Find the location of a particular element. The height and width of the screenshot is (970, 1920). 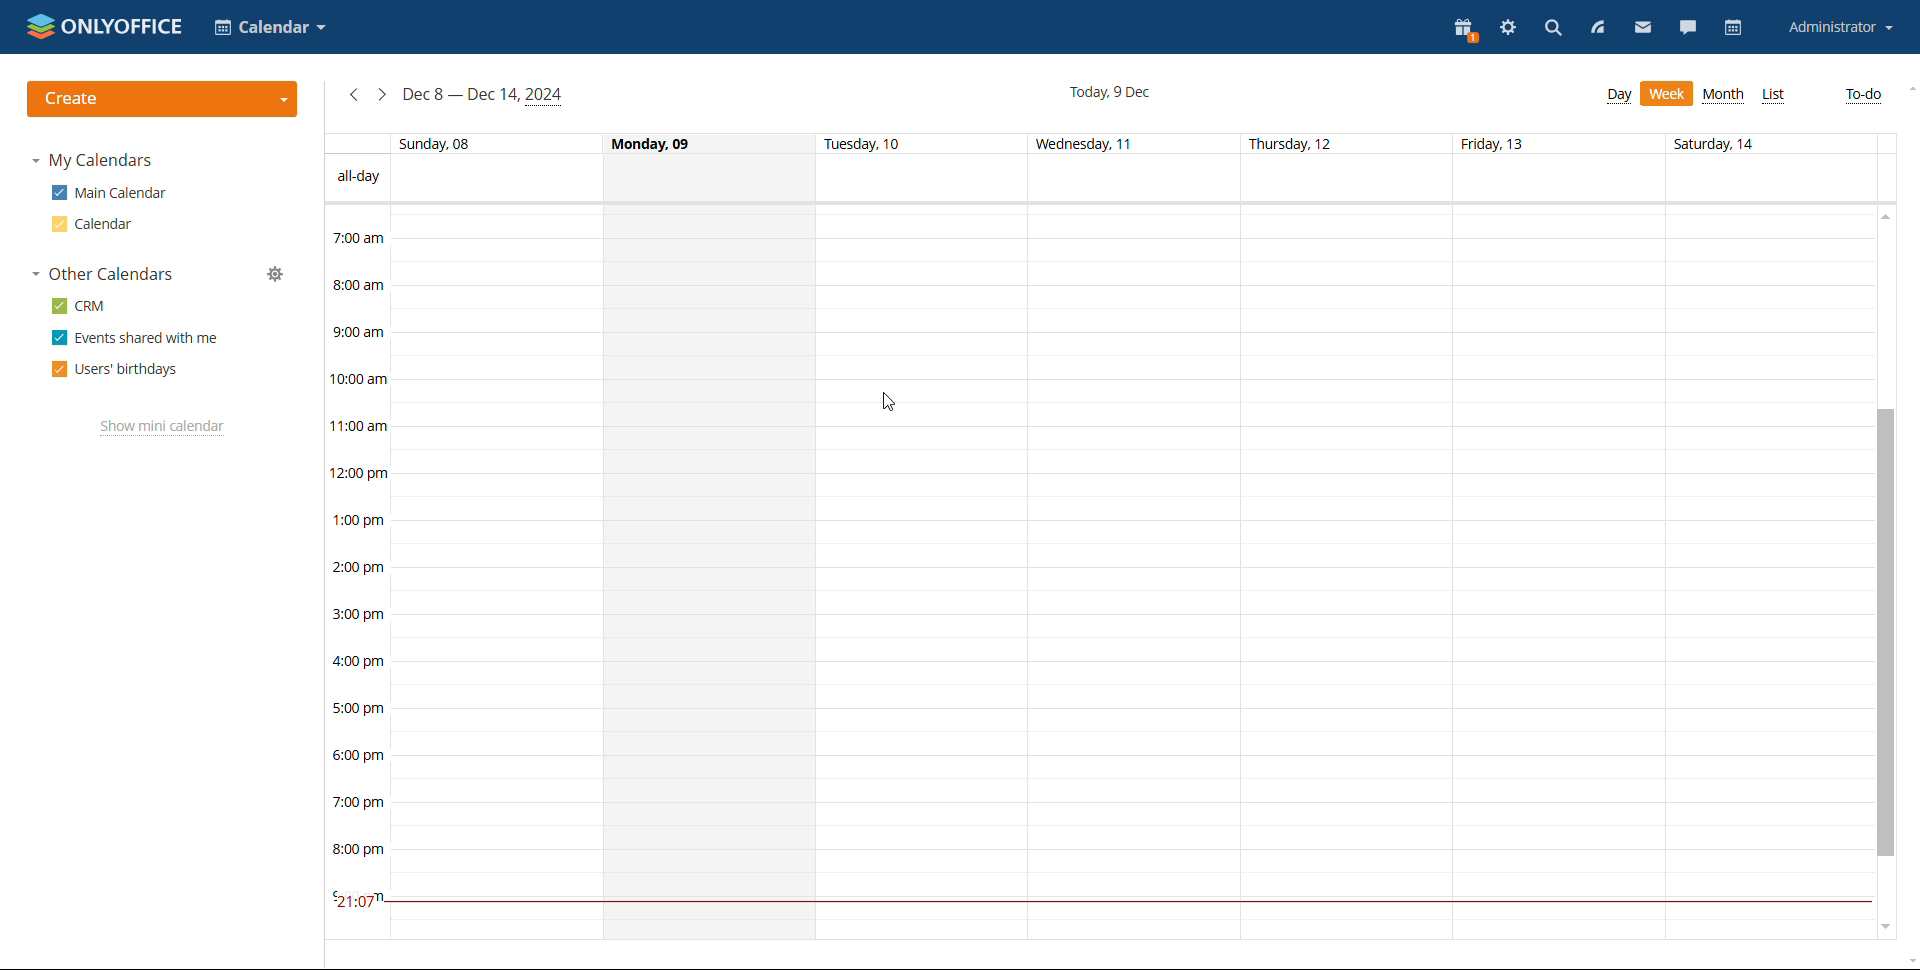

scroll up is located at coordinates (1883, 215).